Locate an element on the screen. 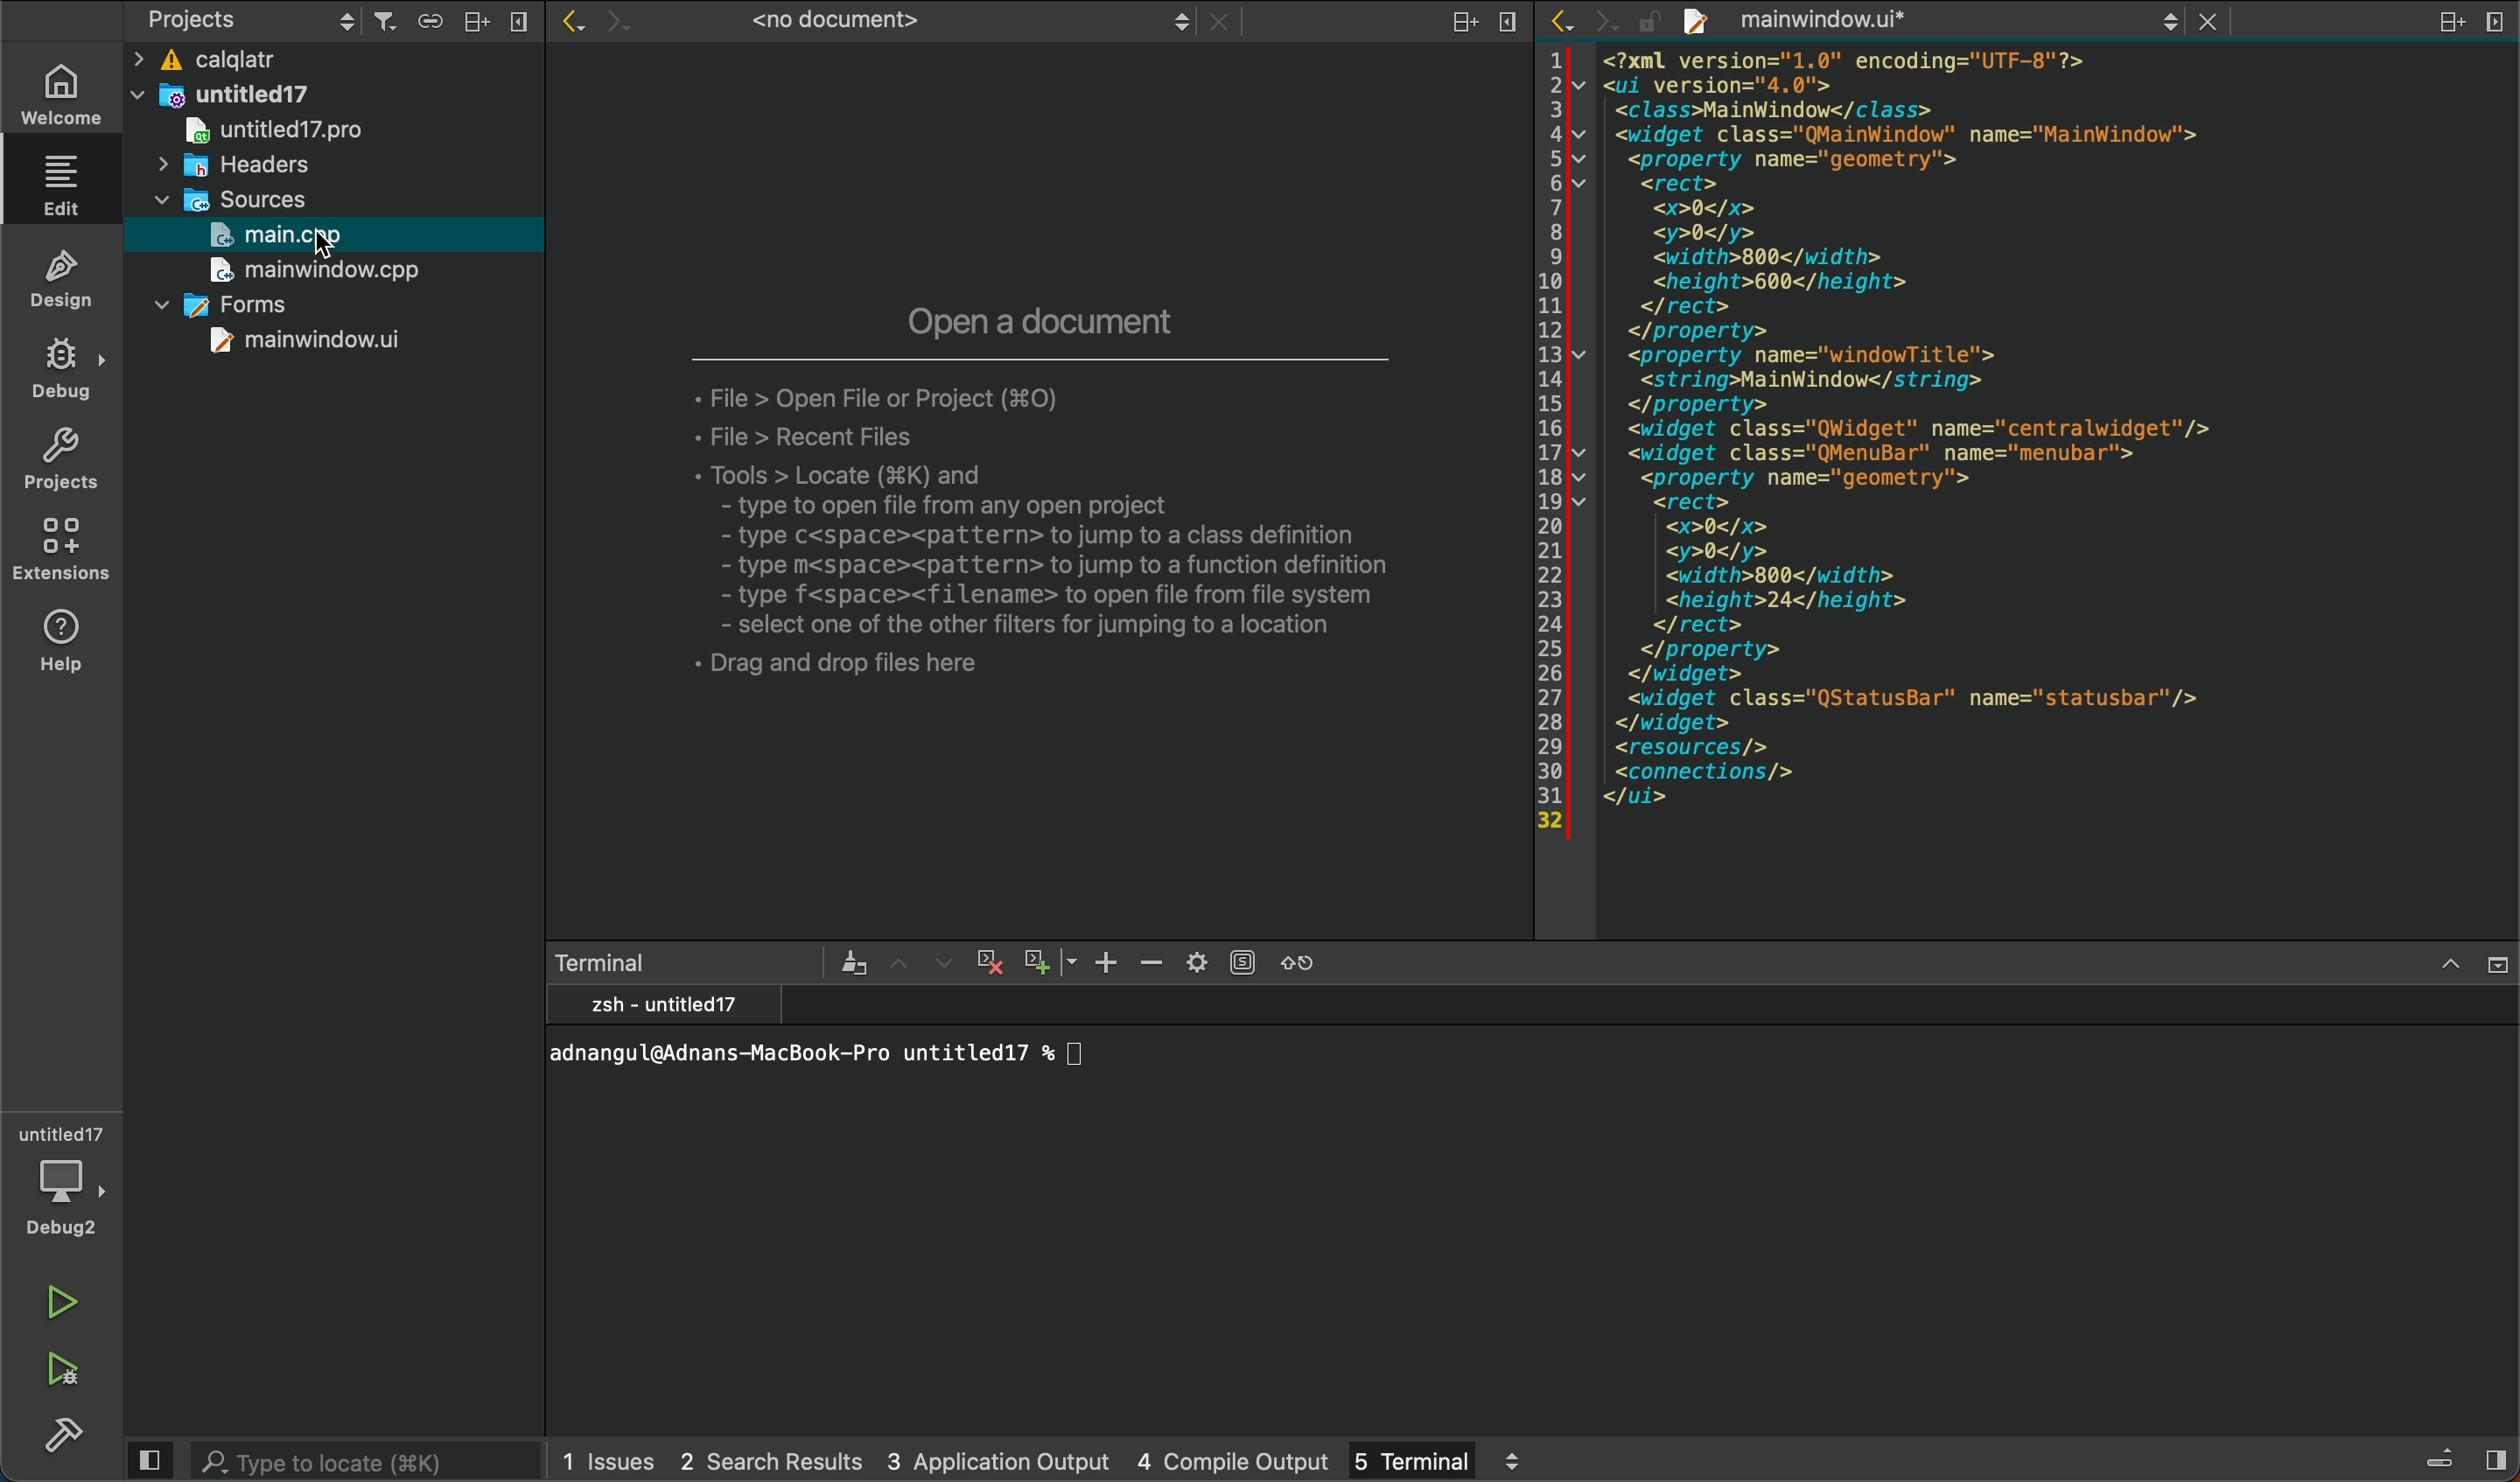  close is located at coordinates (2495, 966).